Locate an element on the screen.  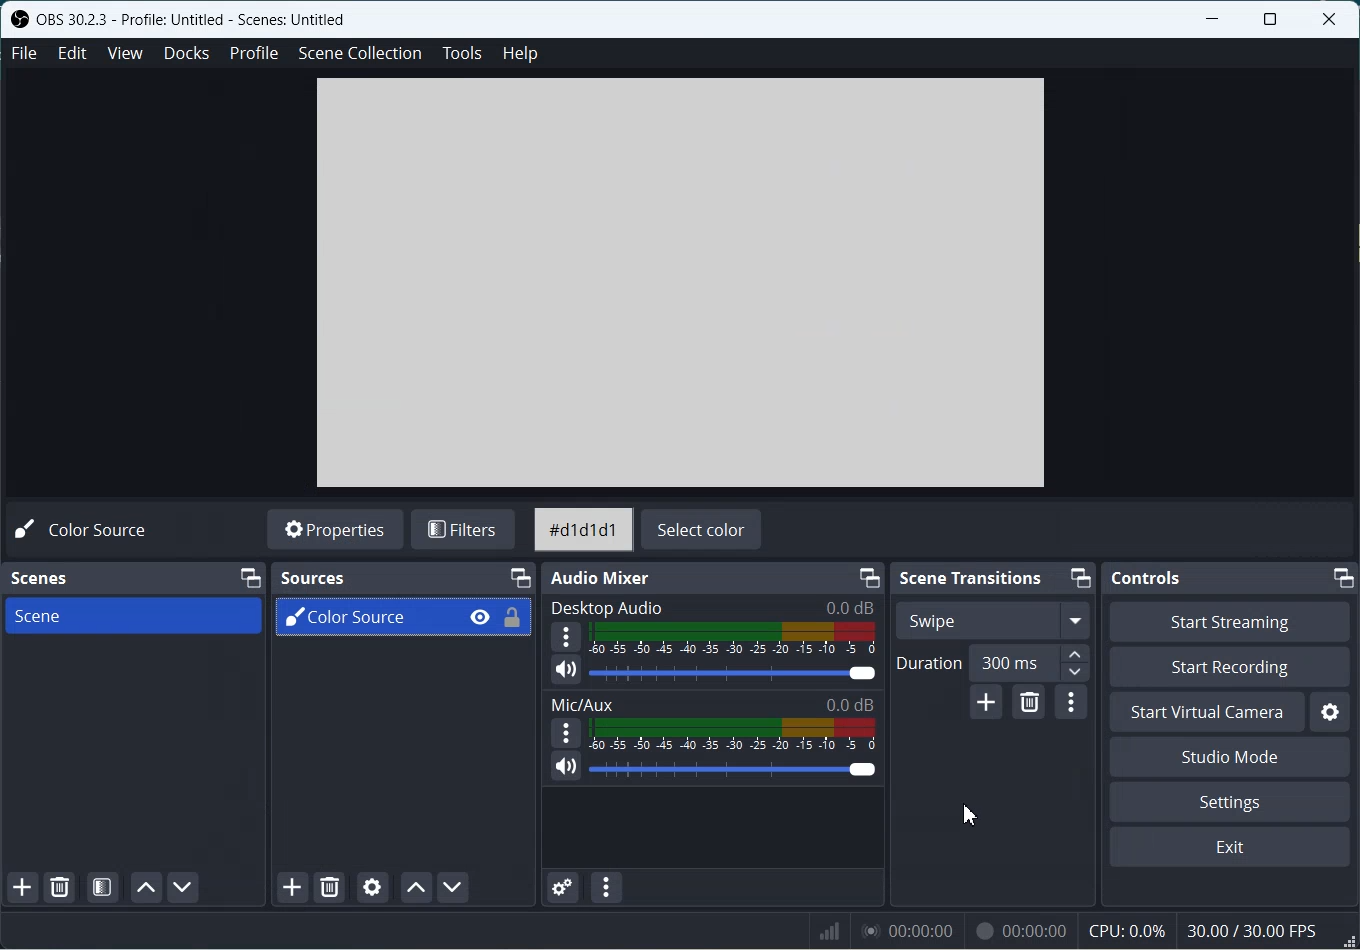
Advance Audio properties is located at coordinates (563, 887).